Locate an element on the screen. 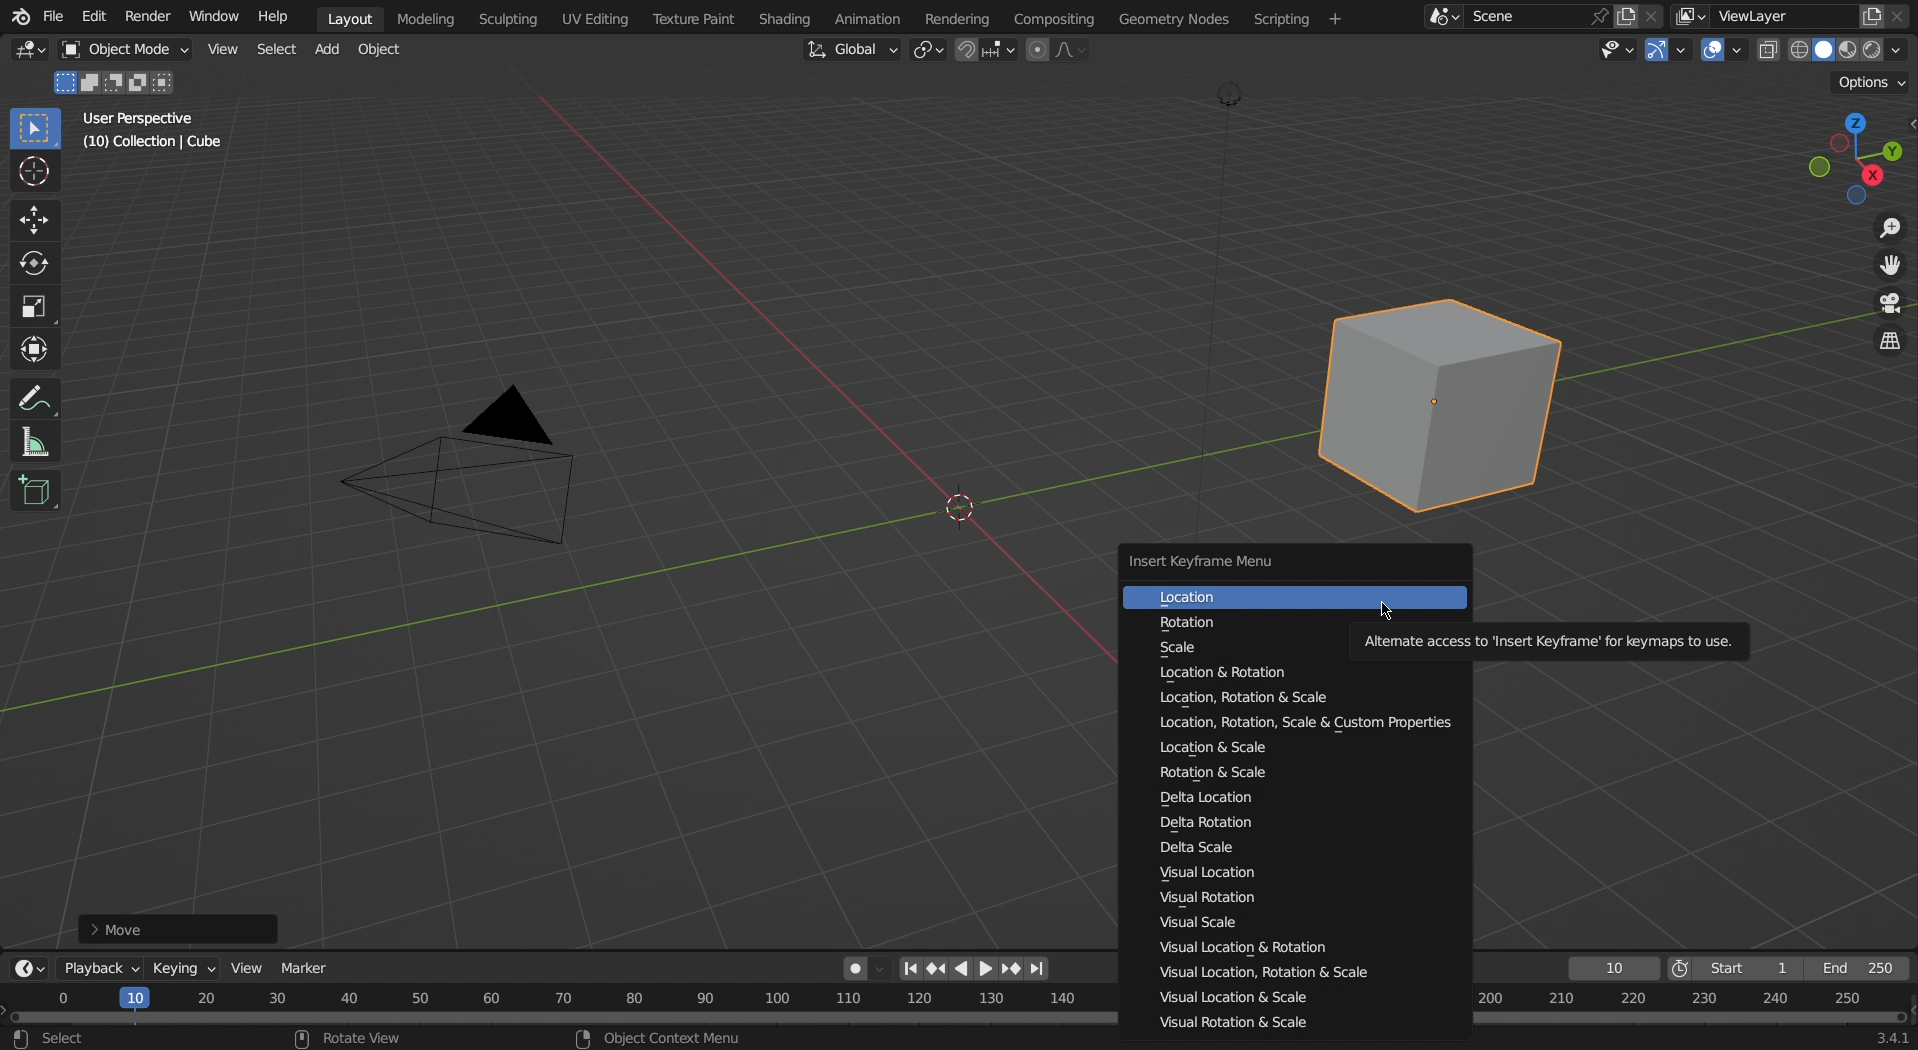 The image size is (1918, 1050). Scene is located at coordinates (1514, 17).